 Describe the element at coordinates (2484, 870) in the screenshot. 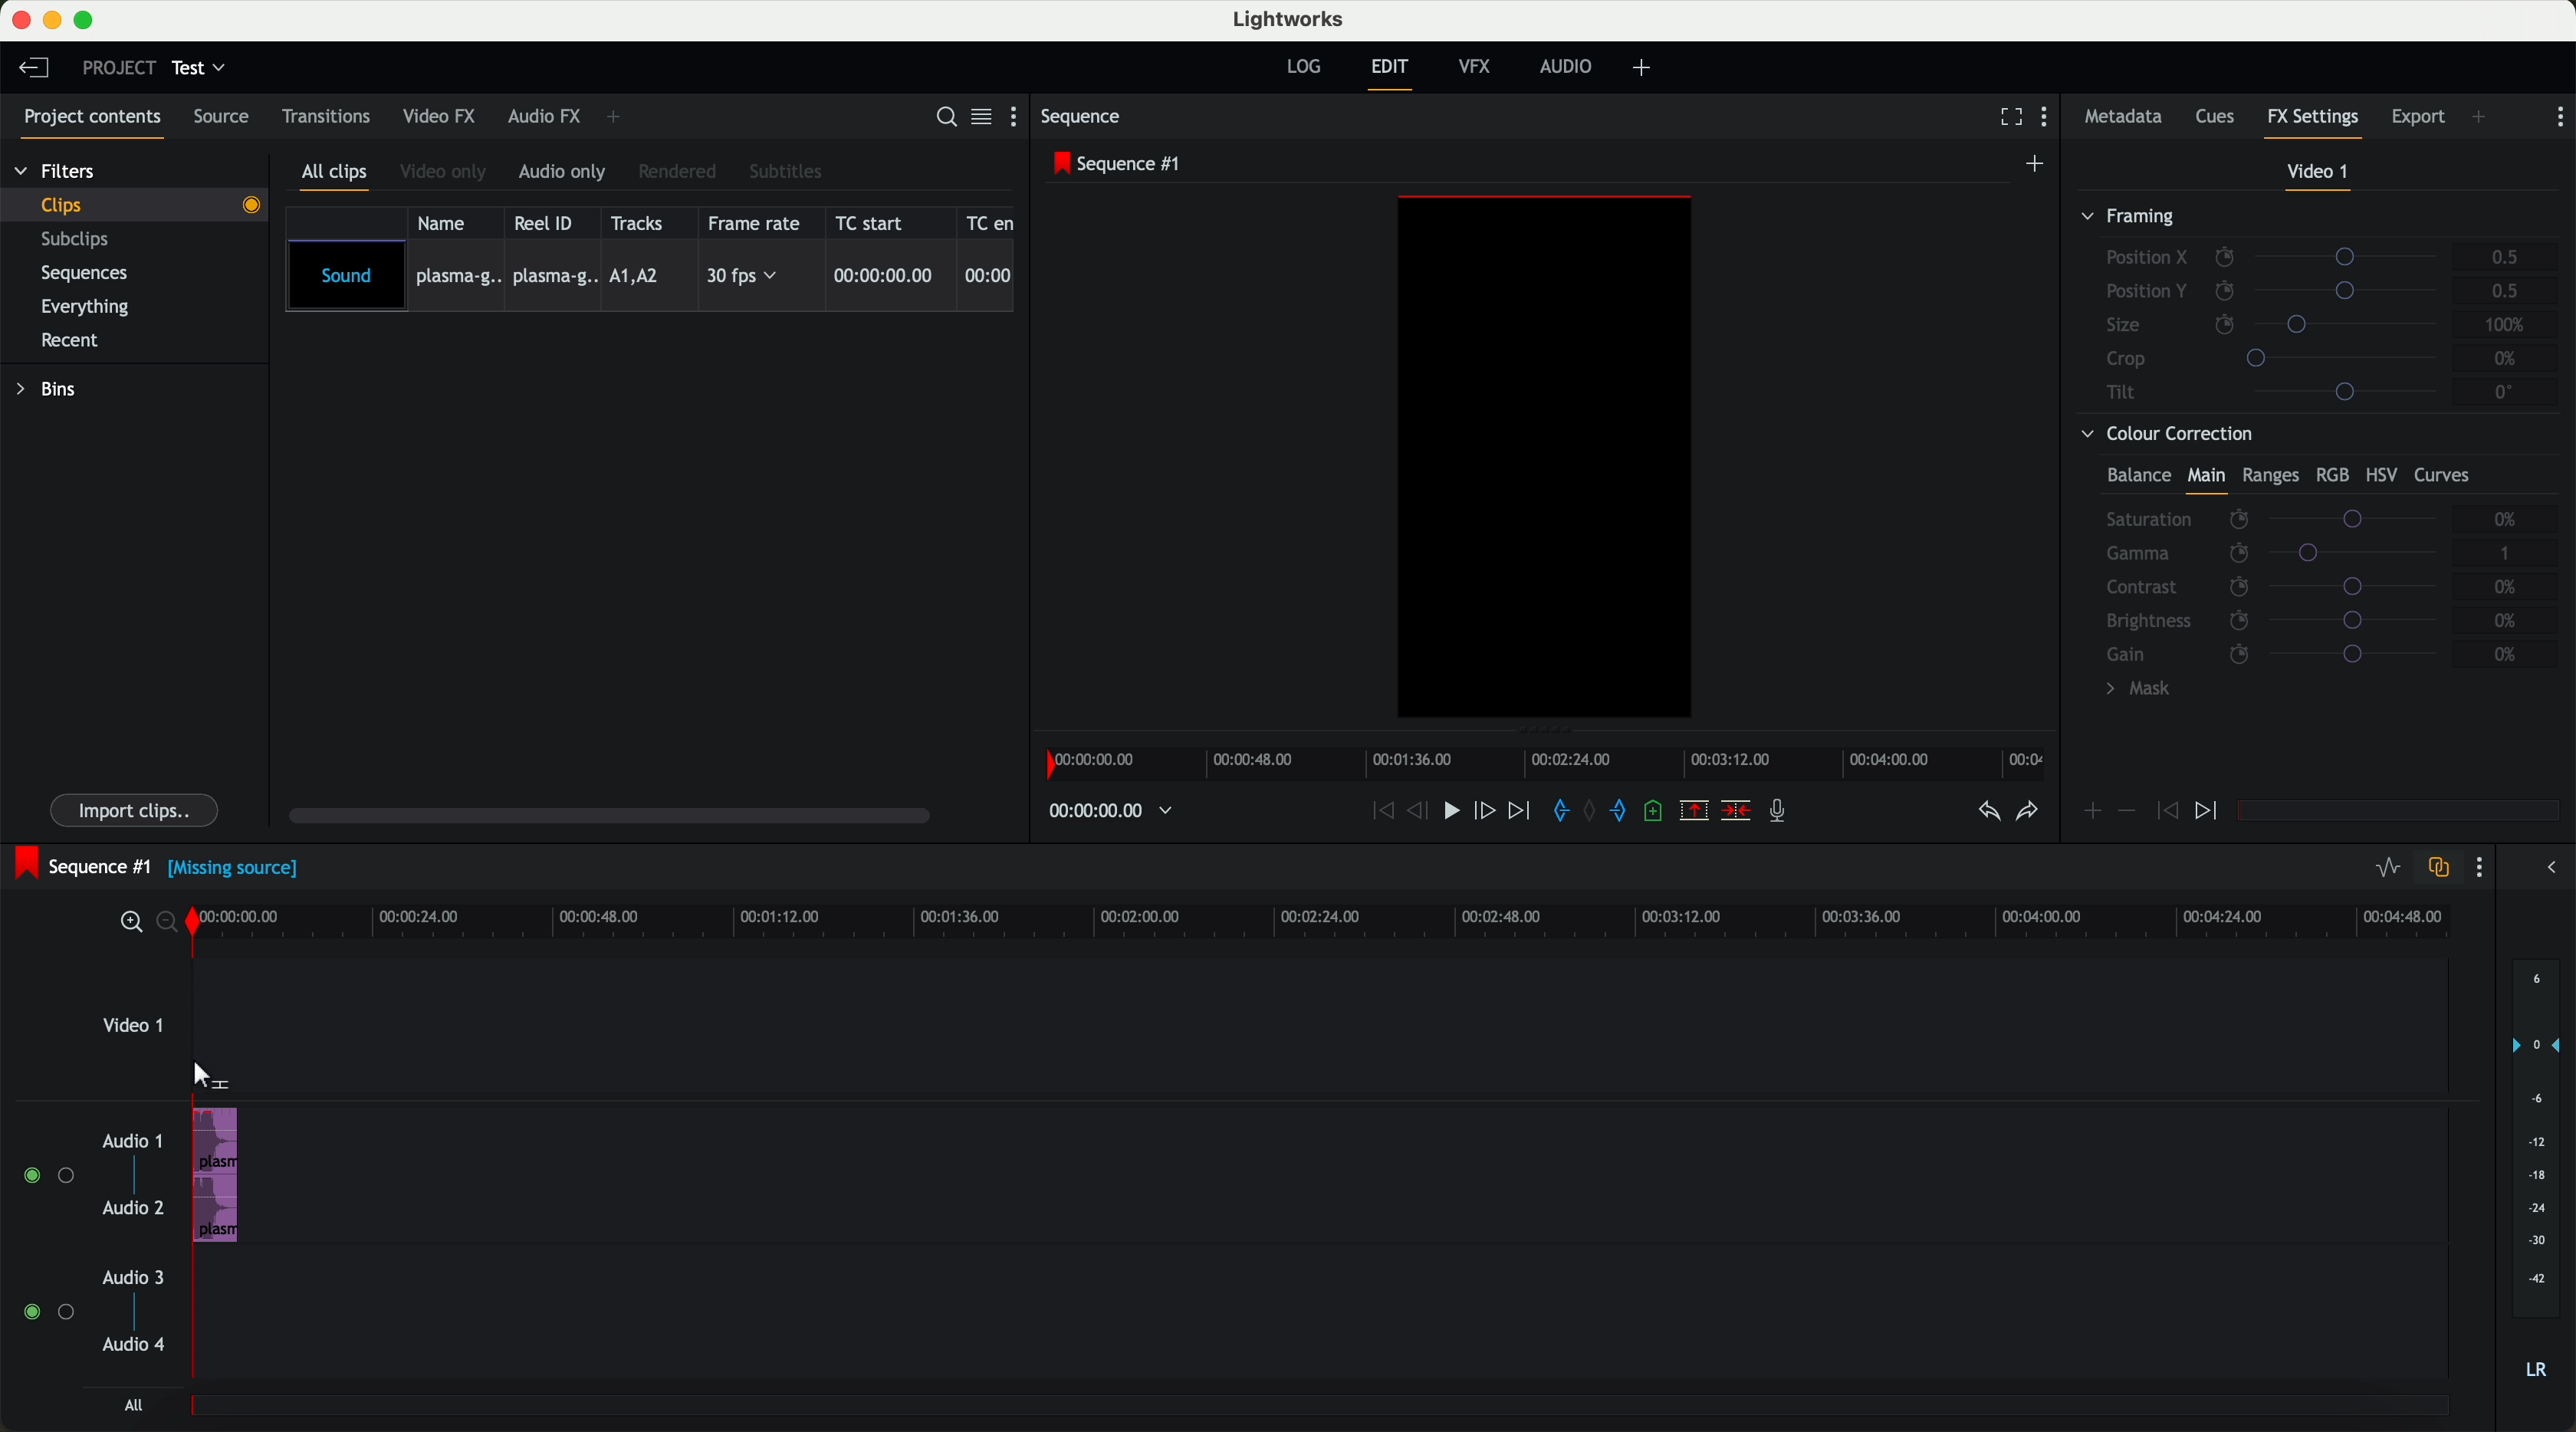

I see `show settings menu` at that location.